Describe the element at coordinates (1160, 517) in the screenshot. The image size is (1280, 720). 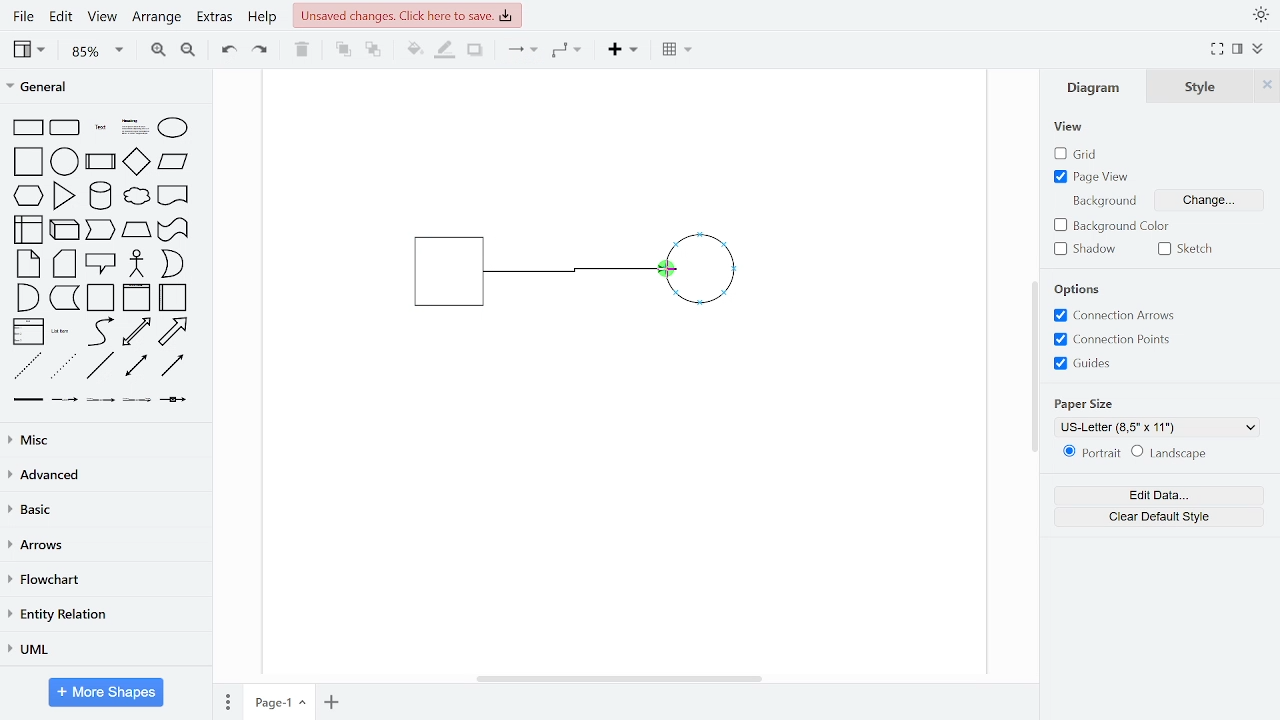
I see `clear default style` at that location.